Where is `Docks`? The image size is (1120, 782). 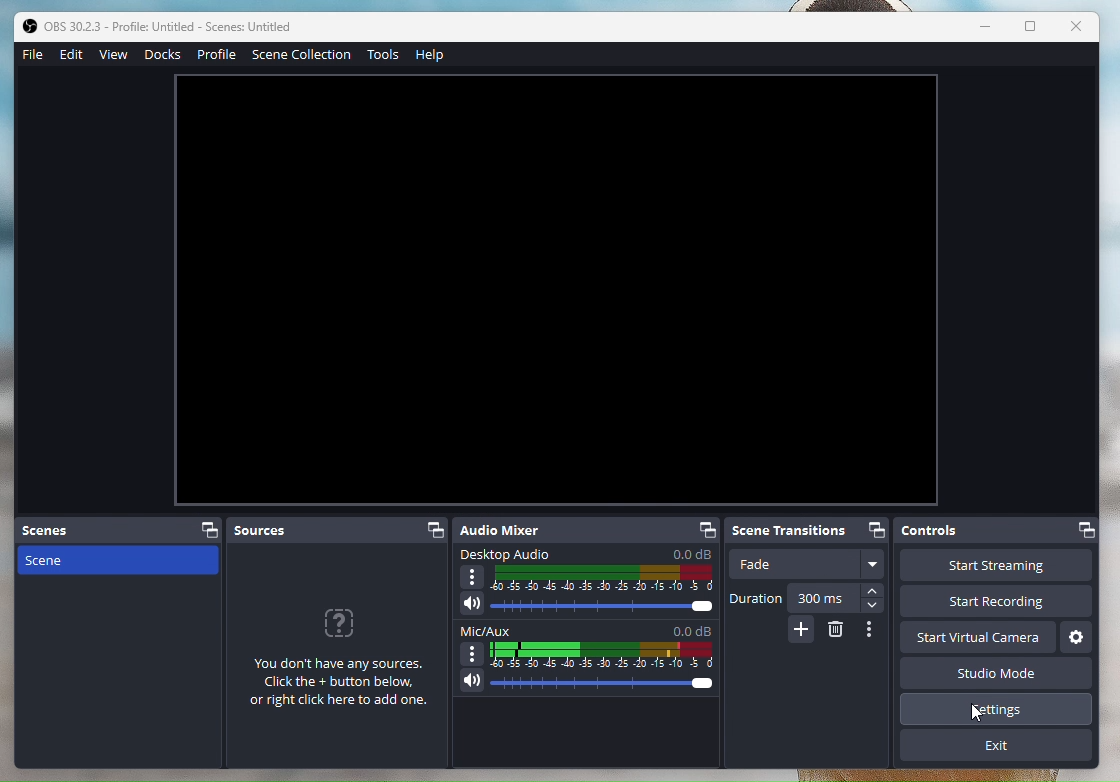
Docks is located at coordinates (163, 54).